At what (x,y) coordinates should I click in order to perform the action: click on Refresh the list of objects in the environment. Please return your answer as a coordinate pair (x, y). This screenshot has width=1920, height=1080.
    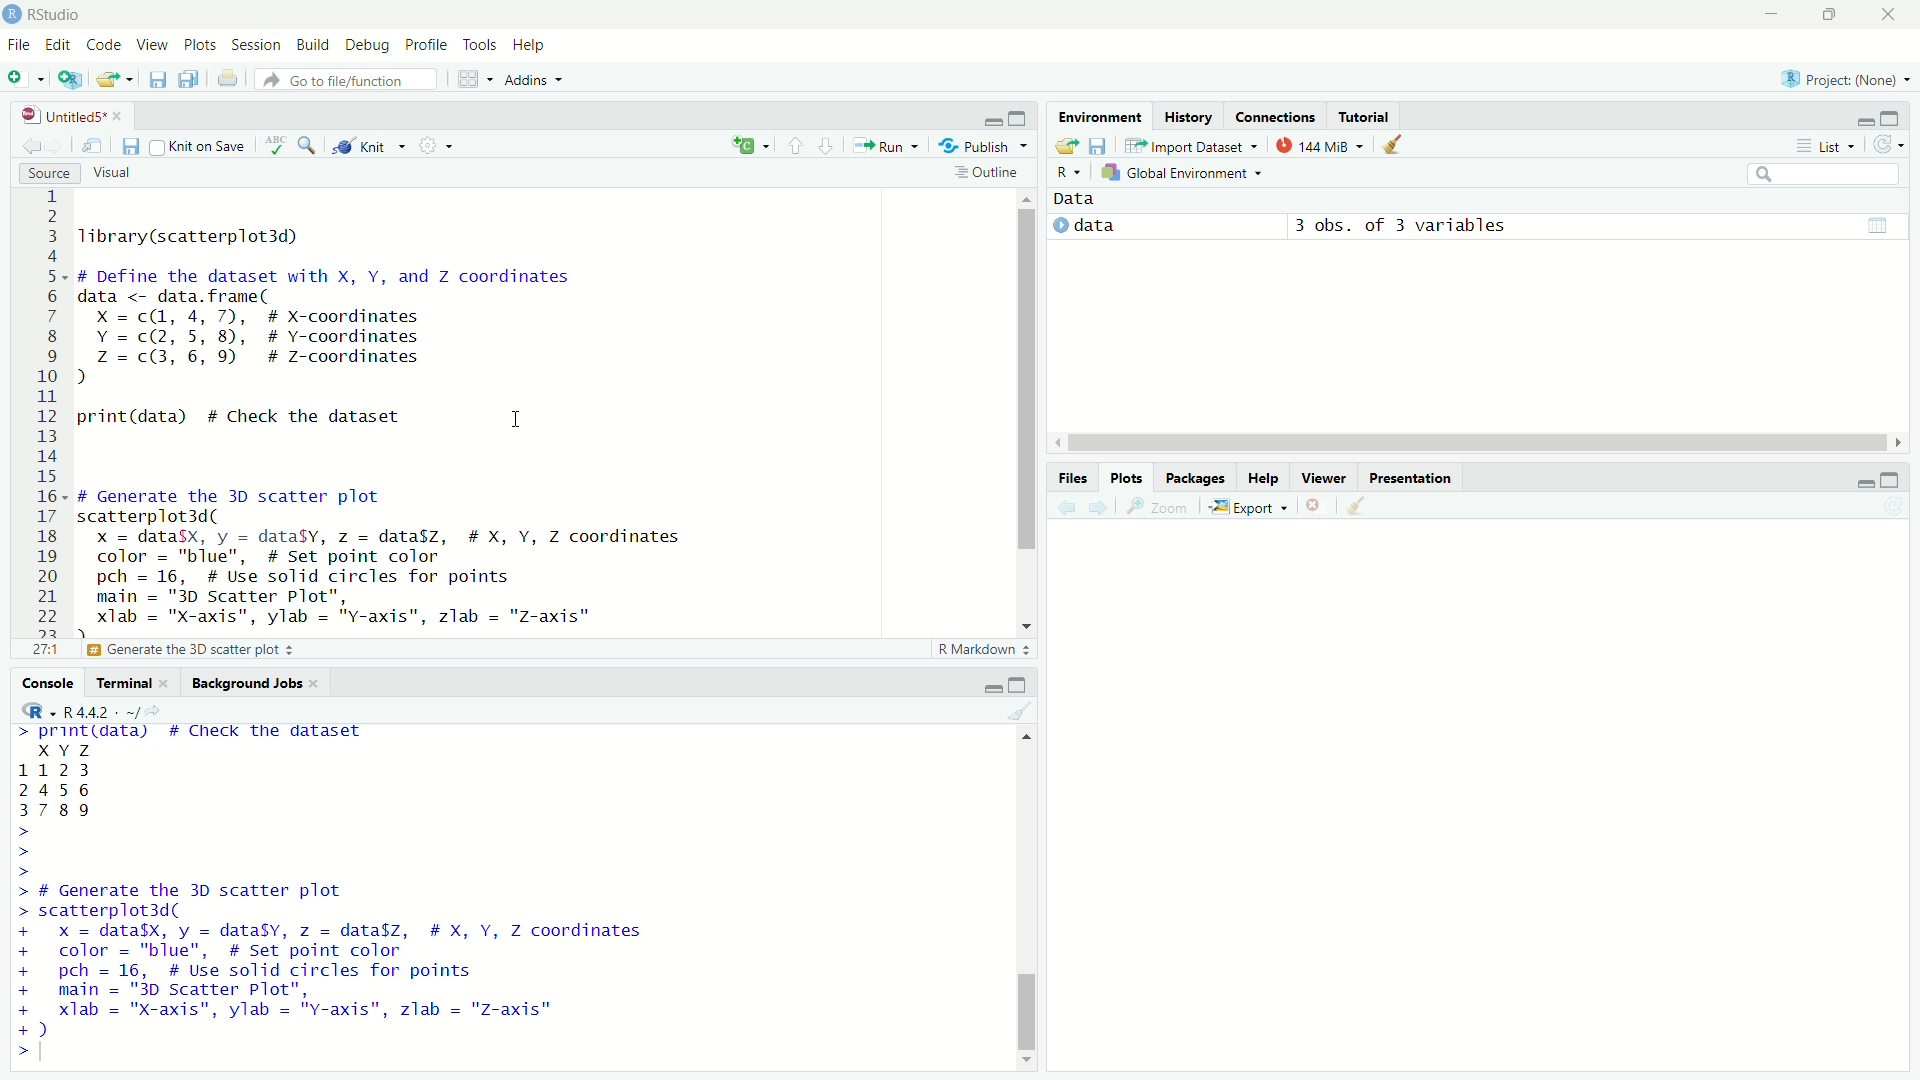
    Looking at the image, I should click on (1898, 145).